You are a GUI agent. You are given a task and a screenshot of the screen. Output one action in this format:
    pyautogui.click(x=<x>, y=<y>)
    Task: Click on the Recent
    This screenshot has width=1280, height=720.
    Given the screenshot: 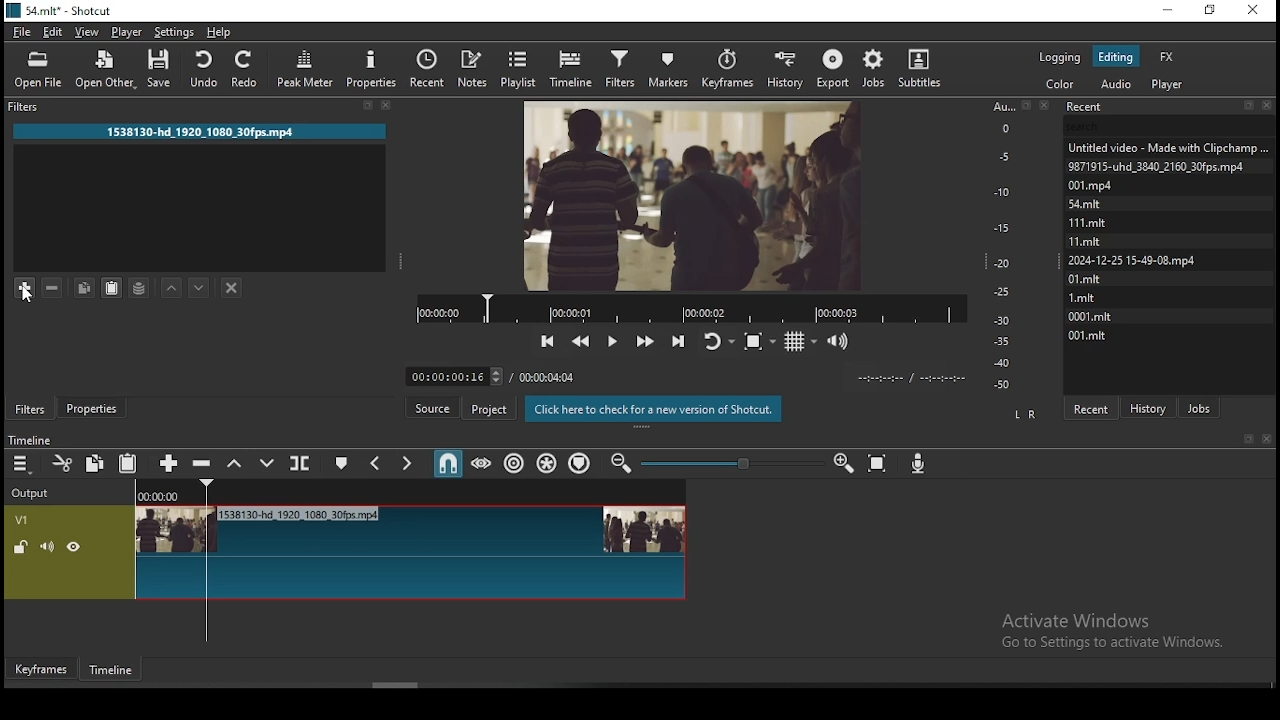 What is the action you would take?
    pyautogui.click(x=1171, y=104)
    